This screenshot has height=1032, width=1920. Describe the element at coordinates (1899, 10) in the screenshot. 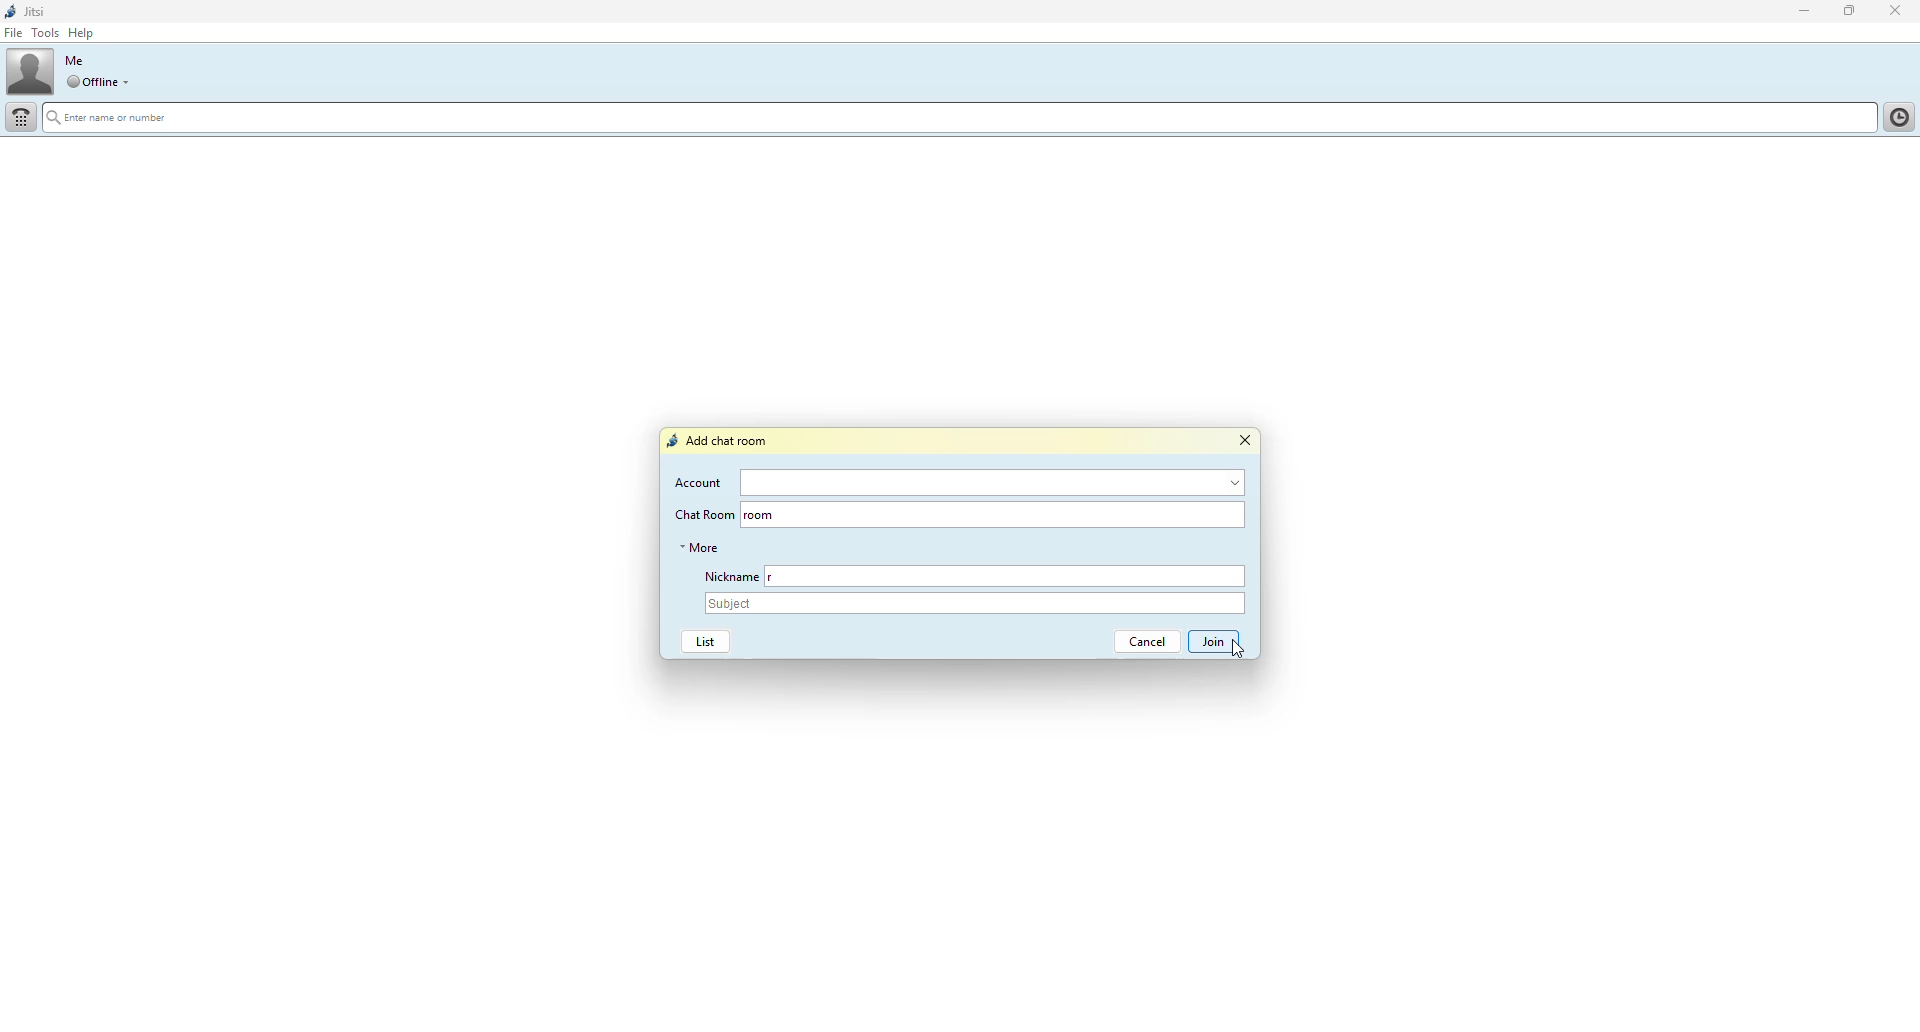

I see `close` at that location.